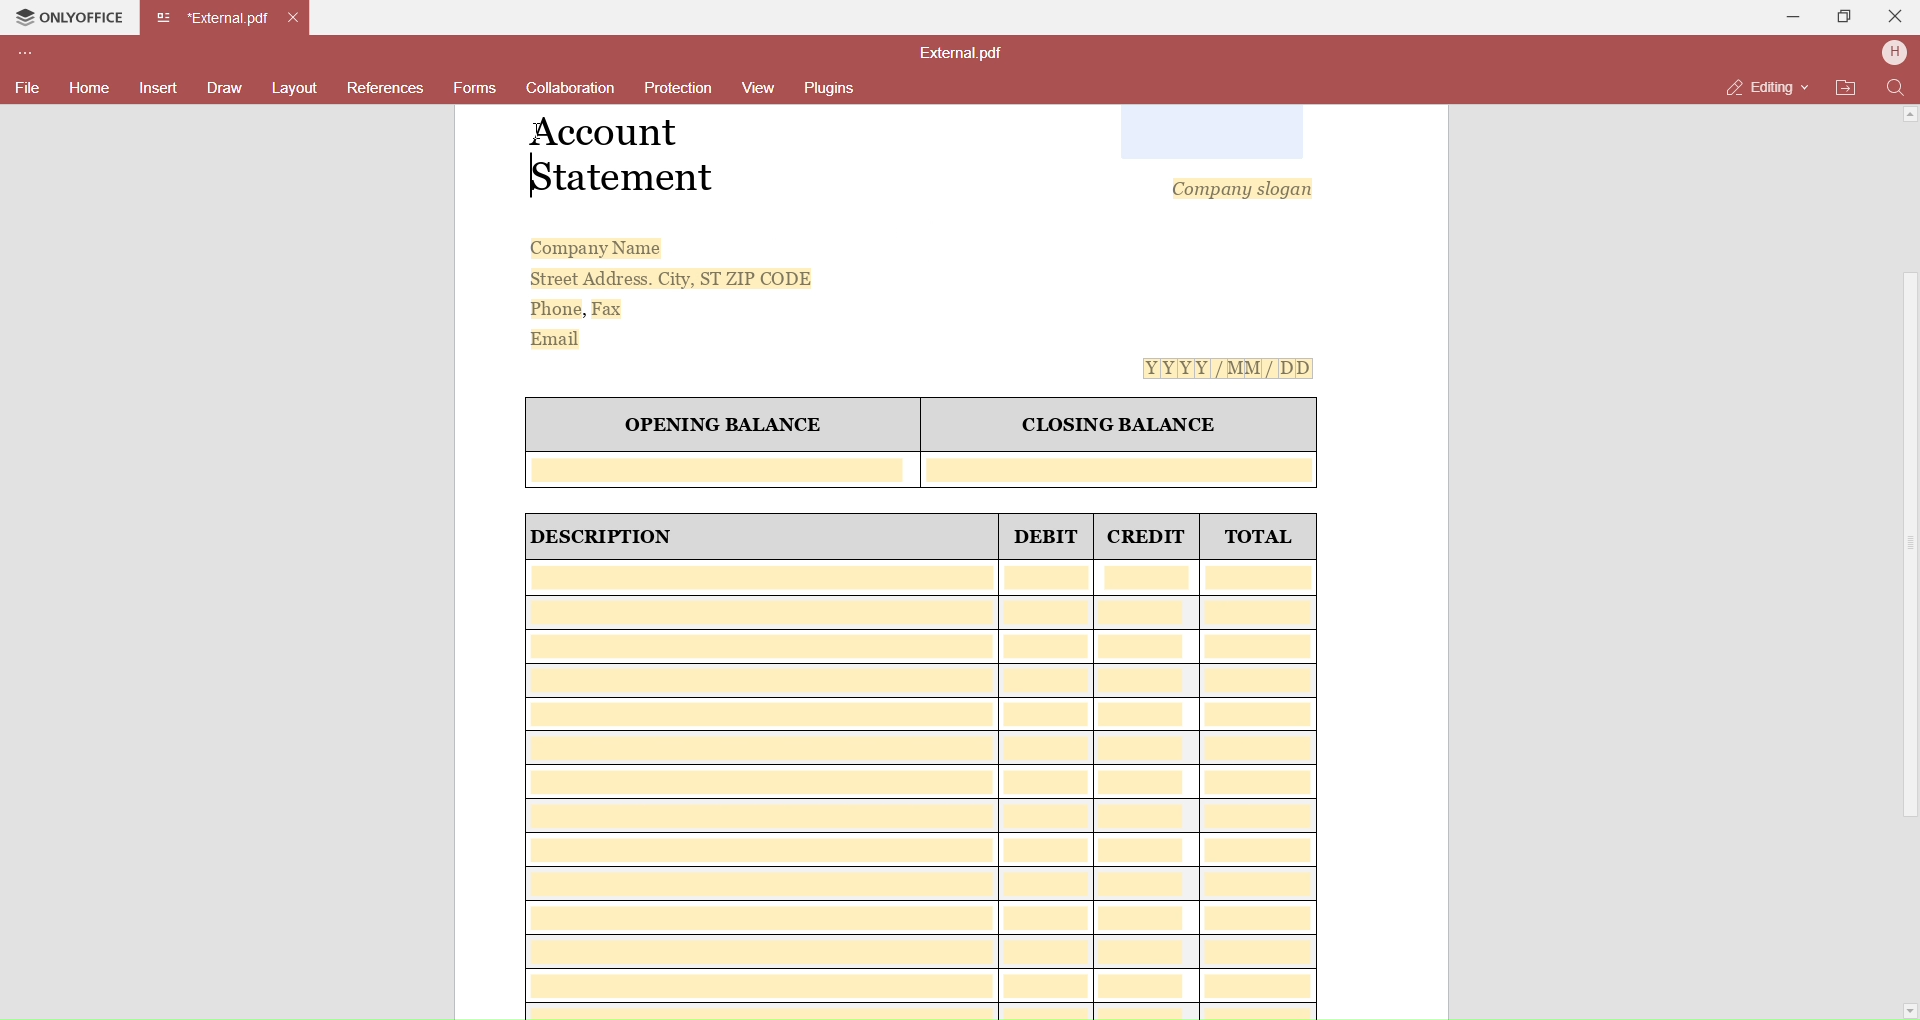 This screenshot has height=1020, width=1920. Describe the element at coordinates (385, 91) in the screenshot. I see `References` at that location.